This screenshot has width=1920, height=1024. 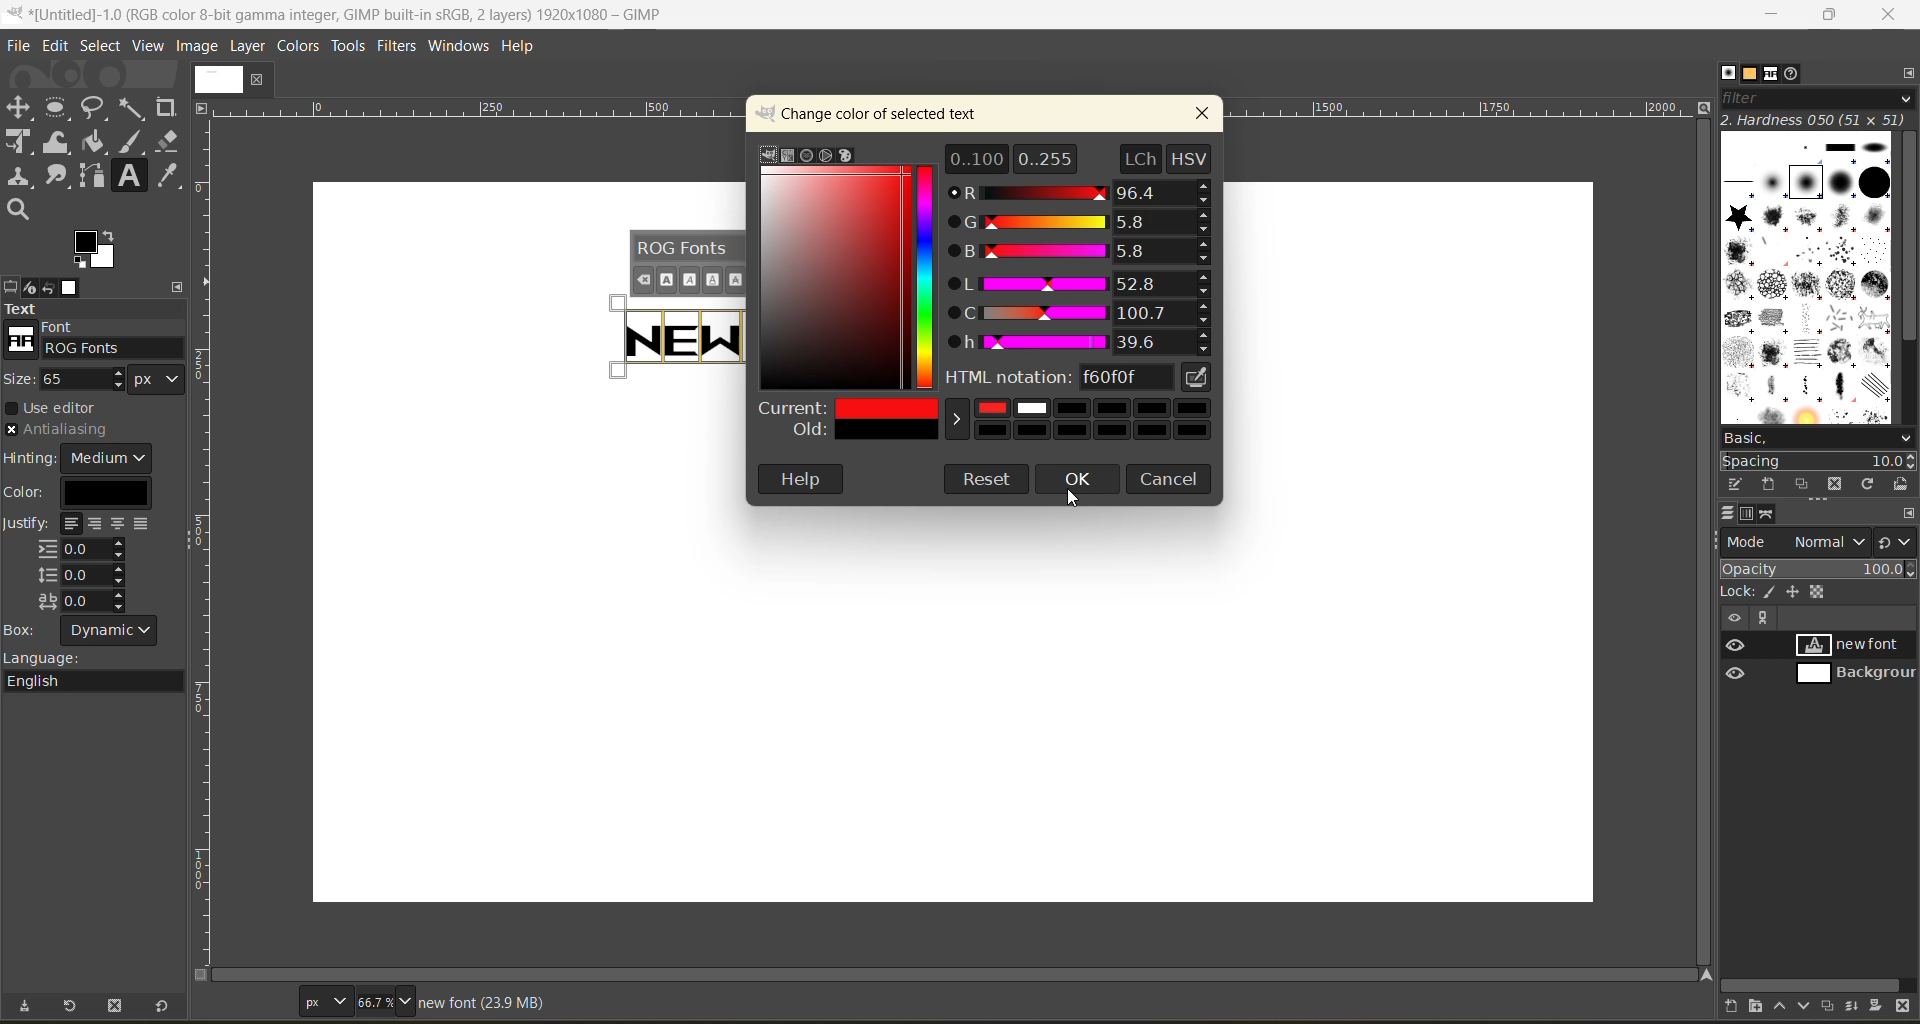 What do you see at coordinates (1739, 481) in the screenshot?
I see `edit this brush` at bounding box center [1739, 481].